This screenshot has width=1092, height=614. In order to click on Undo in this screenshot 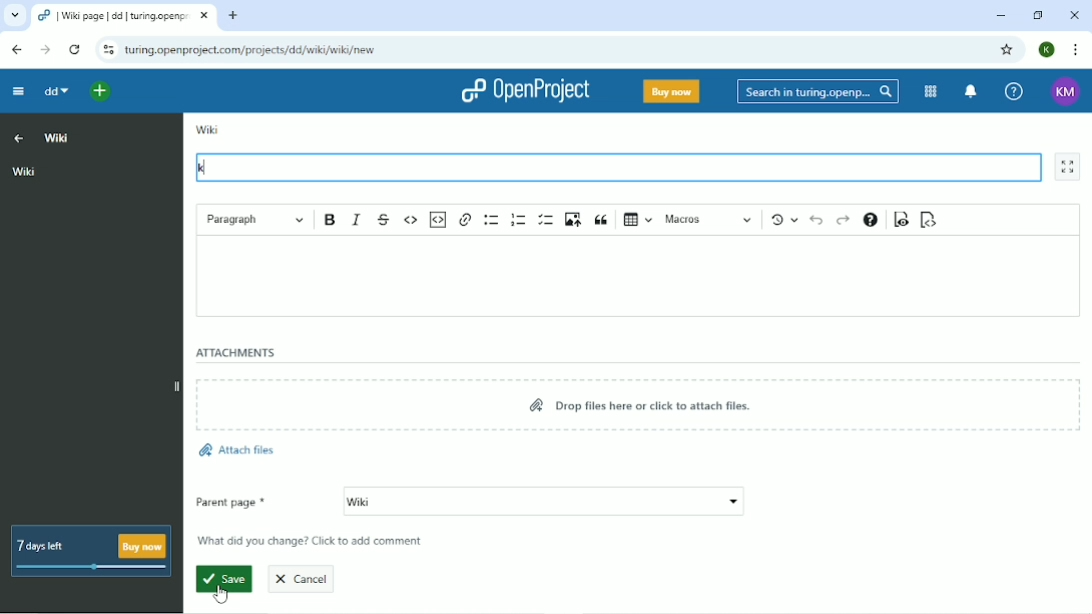, I will do `click(816, 220)`.